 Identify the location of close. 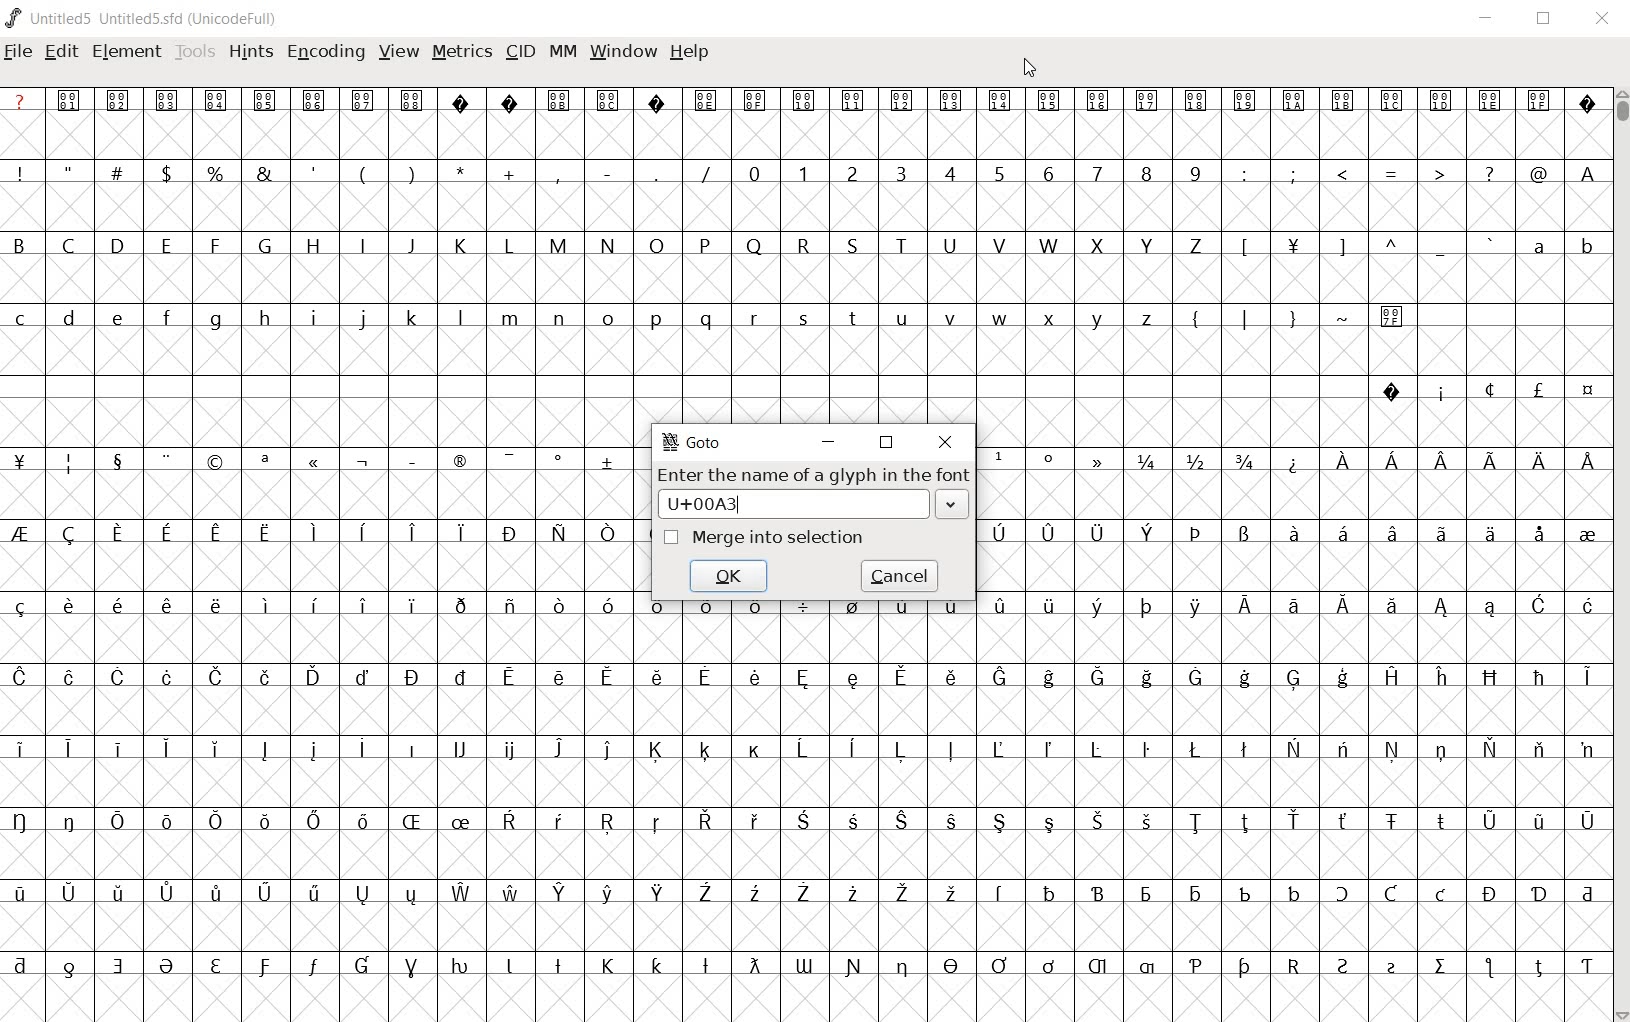
(946, 442).